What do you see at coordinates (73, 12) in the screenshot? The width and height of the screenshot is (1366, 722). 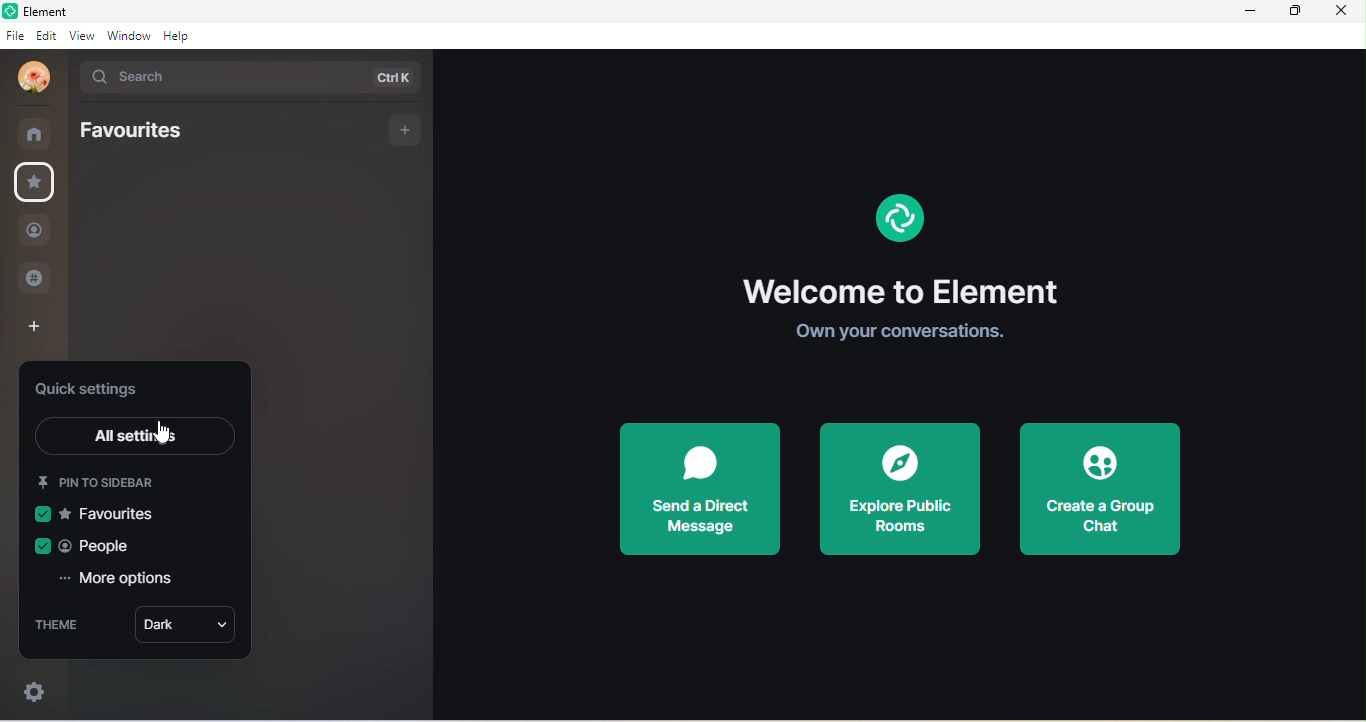 I see `element` at bounding box center [73, 12].